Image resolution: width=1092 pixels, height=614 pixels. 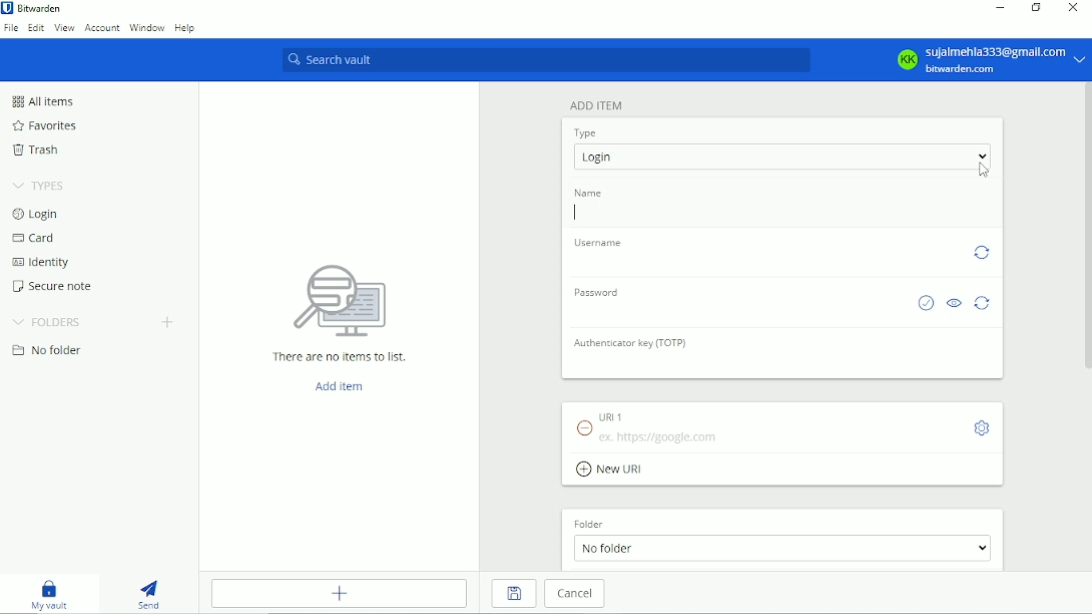 What do you see at coordinates (599, 241) in the screenshot?
I see `Username` at bounding box center [599, 241].